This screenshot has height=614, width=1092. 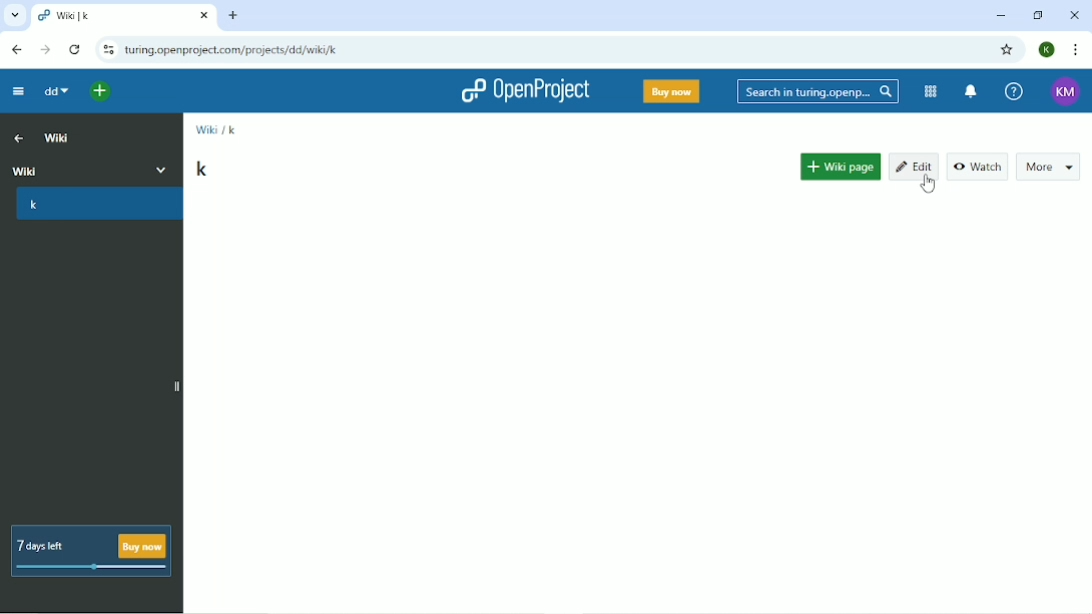 What do you see at coordinates (1074, 15) in the screenshot?
I see `Close` at bounding box center [1074, 15].